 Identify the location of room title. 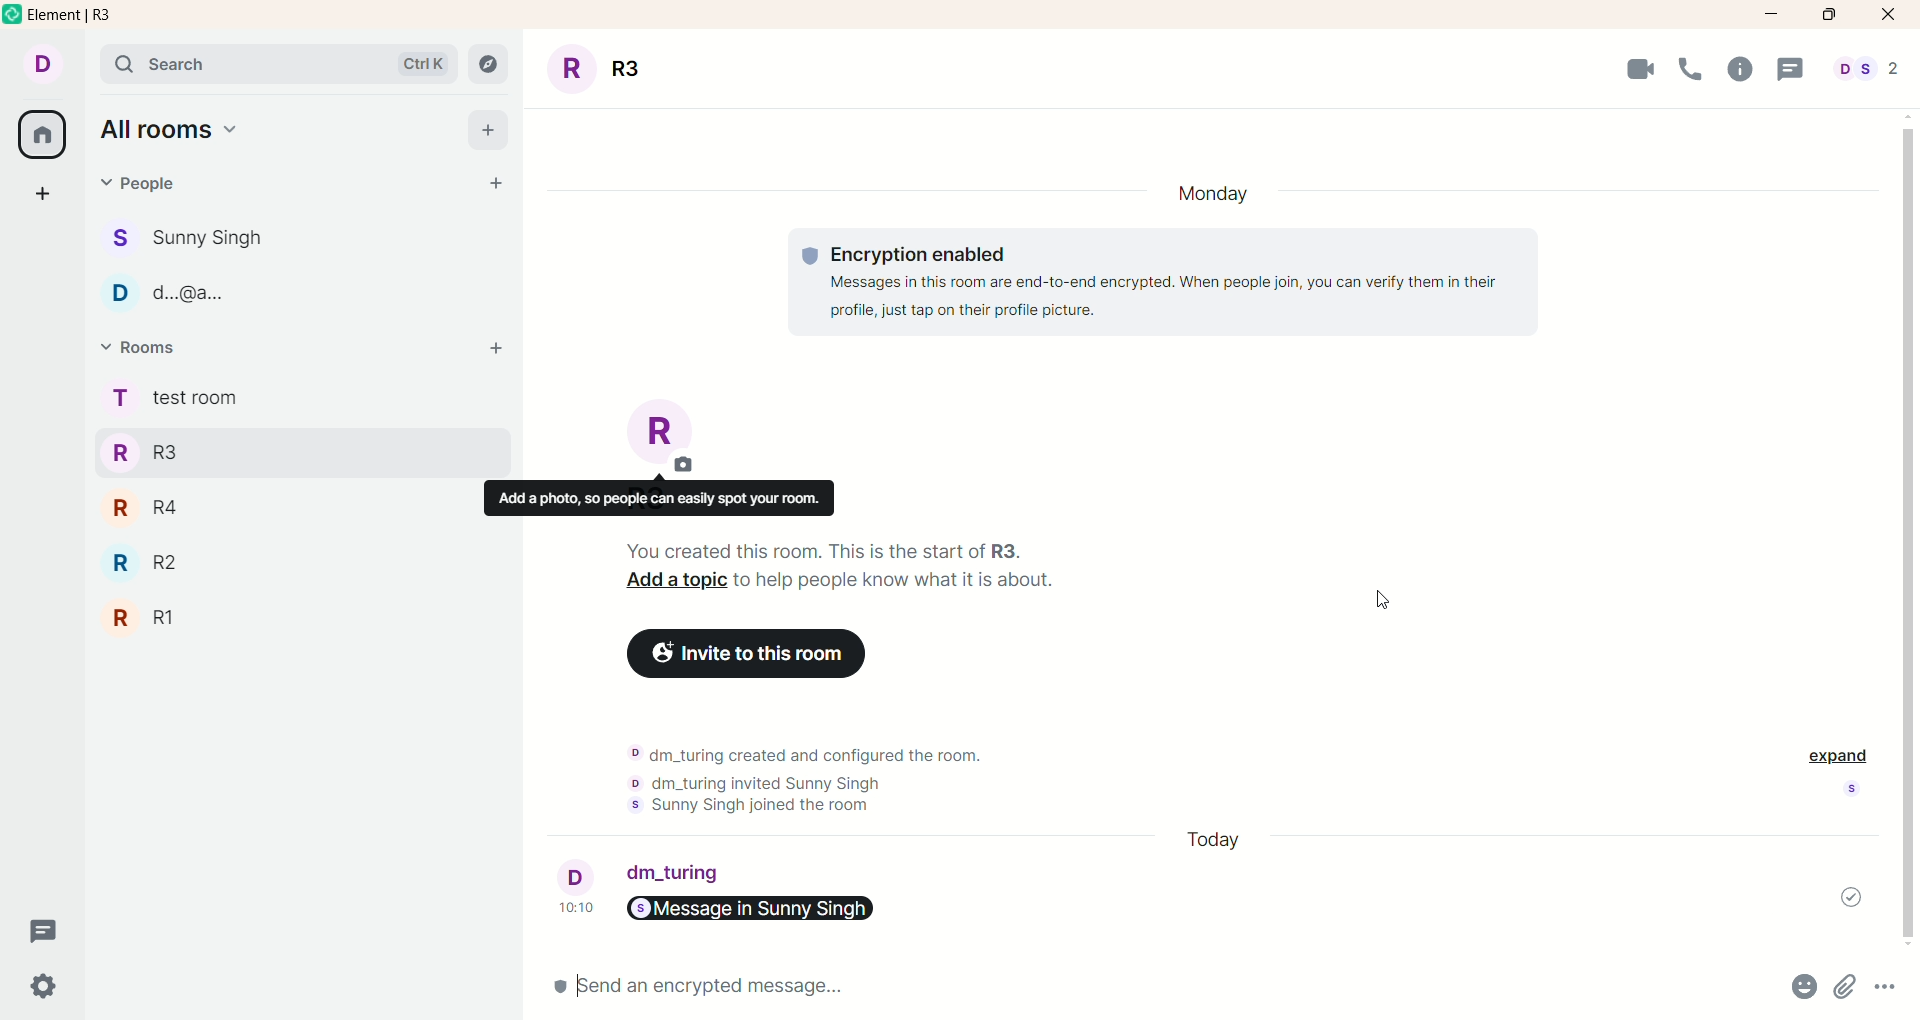
(605, 64).